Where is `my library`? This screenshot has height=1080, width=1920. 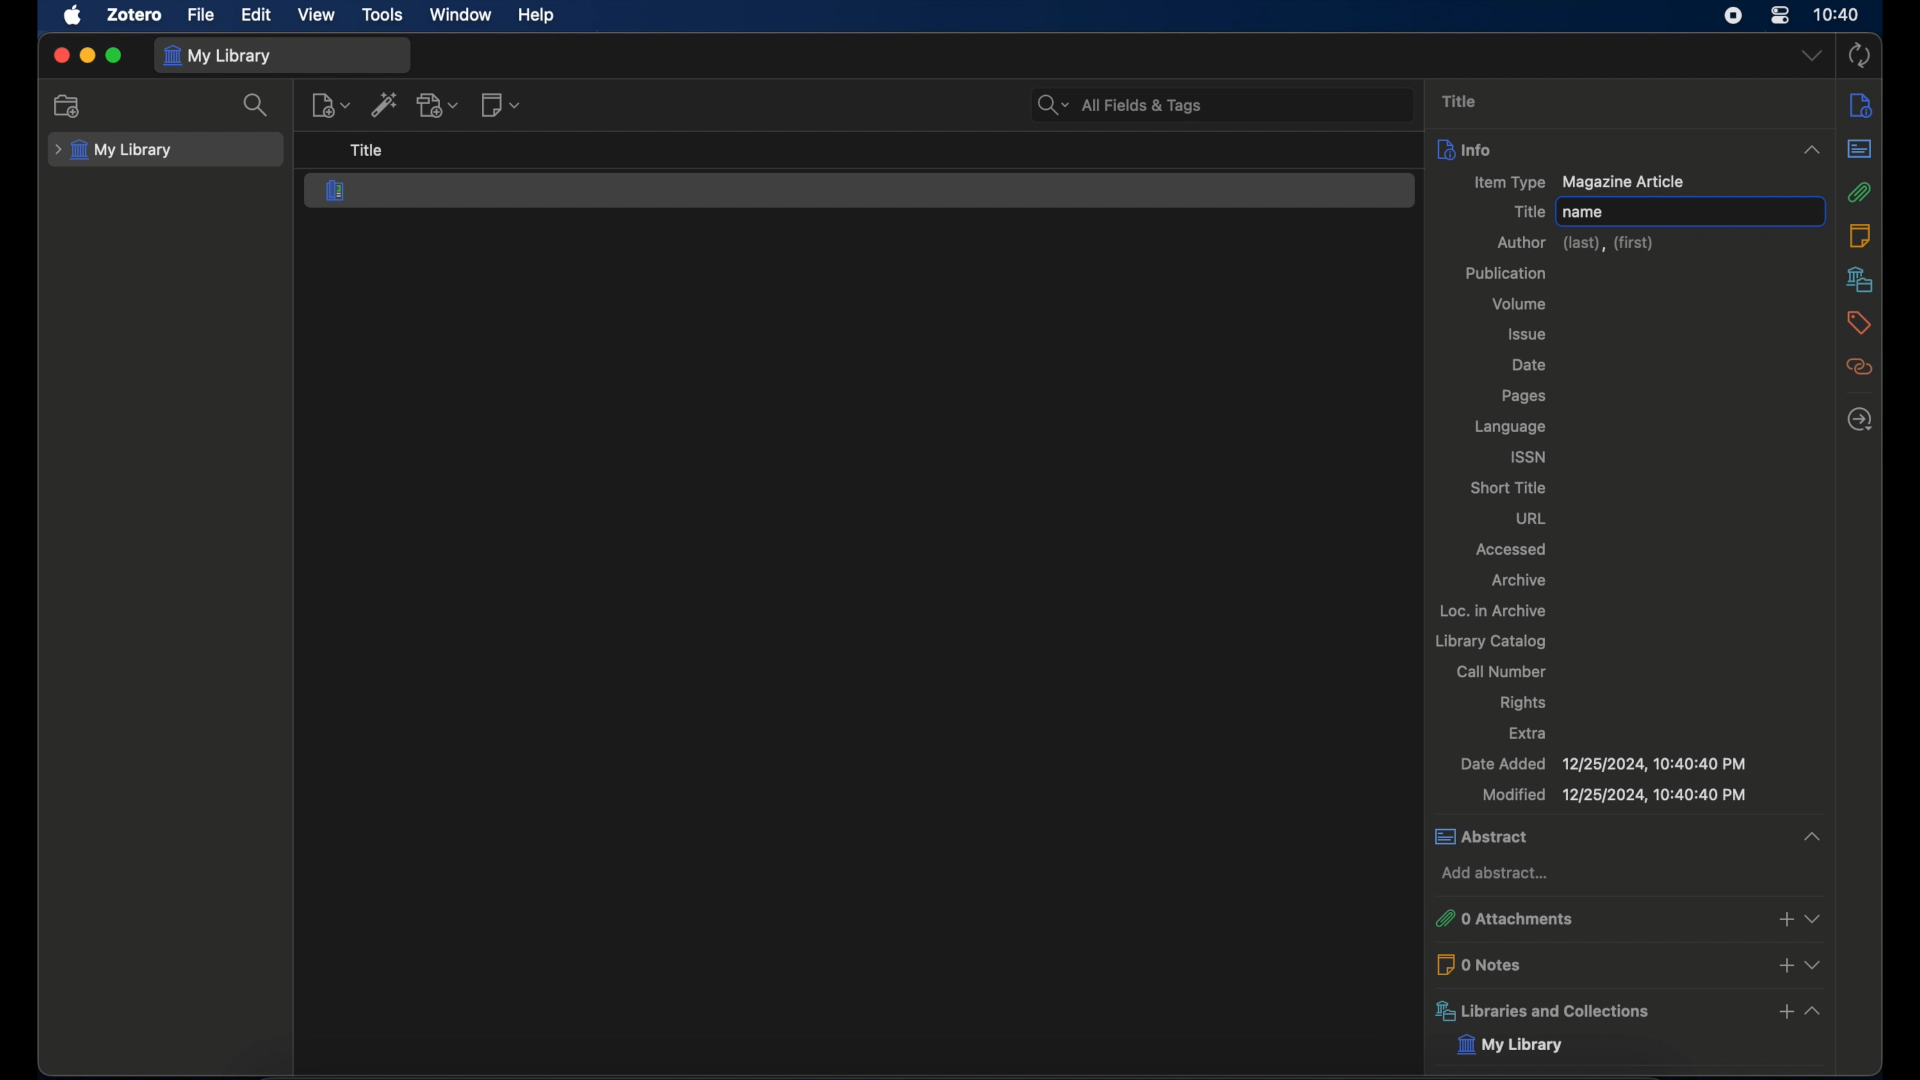 my library is located at coordinates (217, 57).